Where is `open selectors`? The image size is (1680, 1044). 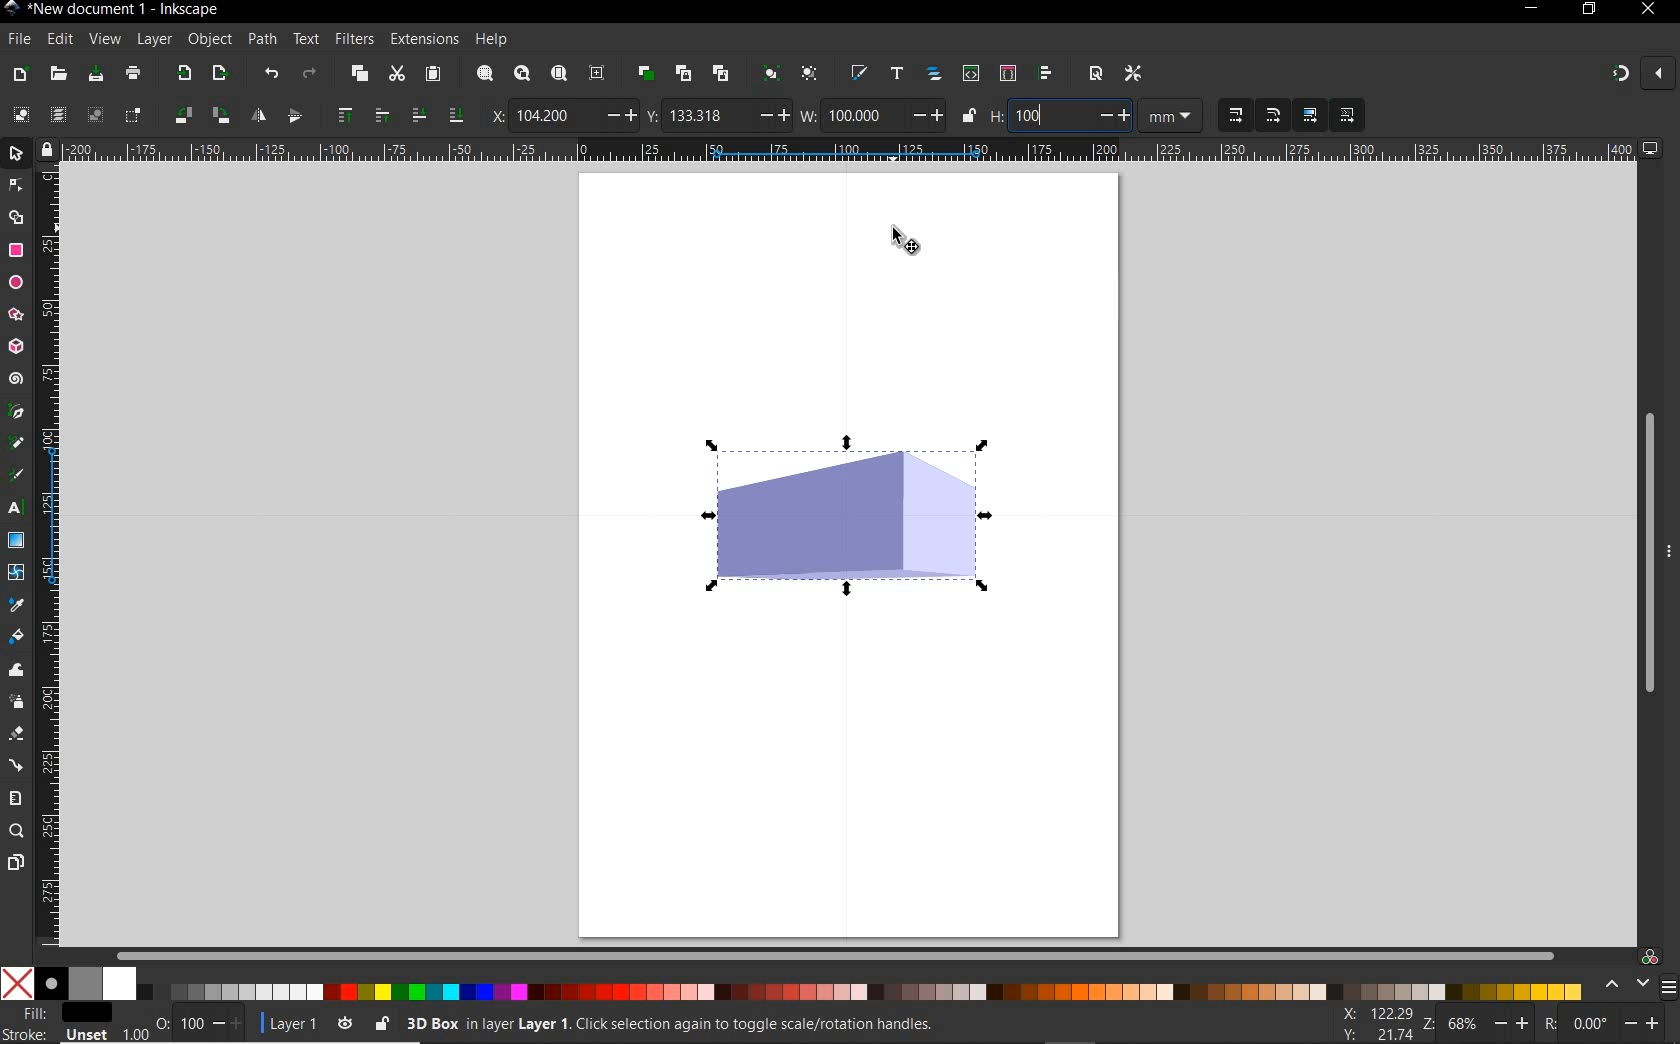 open selectors is located at coordinates (1007, 72).